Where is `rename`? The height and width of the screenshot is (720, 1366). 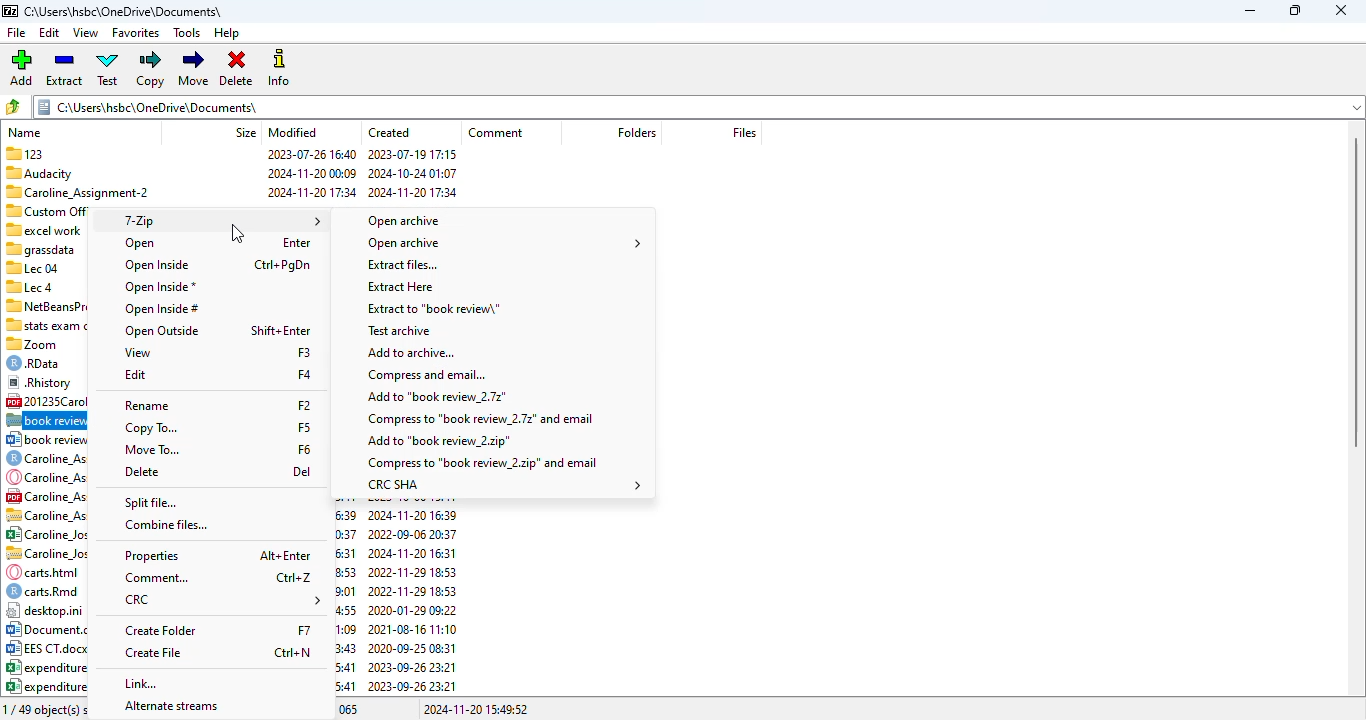 rename is located at coordinates (147, 406).